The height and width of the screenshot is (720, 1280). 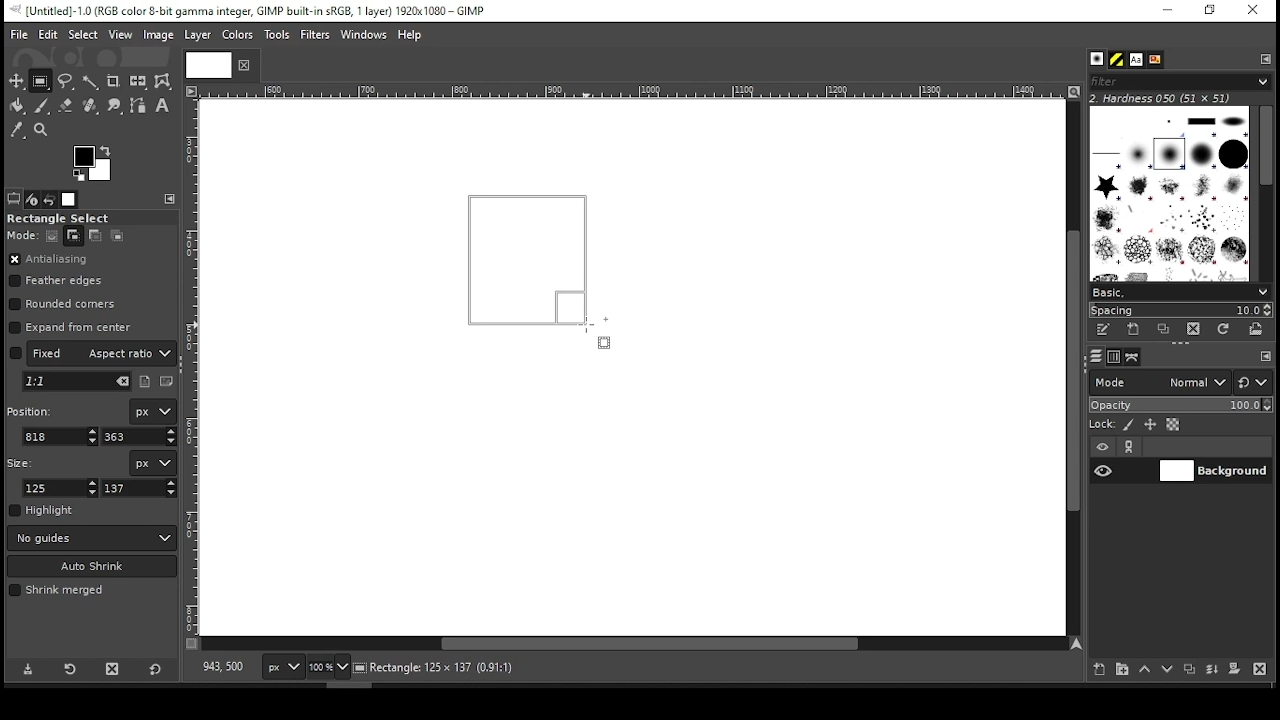 What do you see at coordinates (1265, 192) in the screenshot?
I see `scroll bar` at bounding box center [1265, 192].